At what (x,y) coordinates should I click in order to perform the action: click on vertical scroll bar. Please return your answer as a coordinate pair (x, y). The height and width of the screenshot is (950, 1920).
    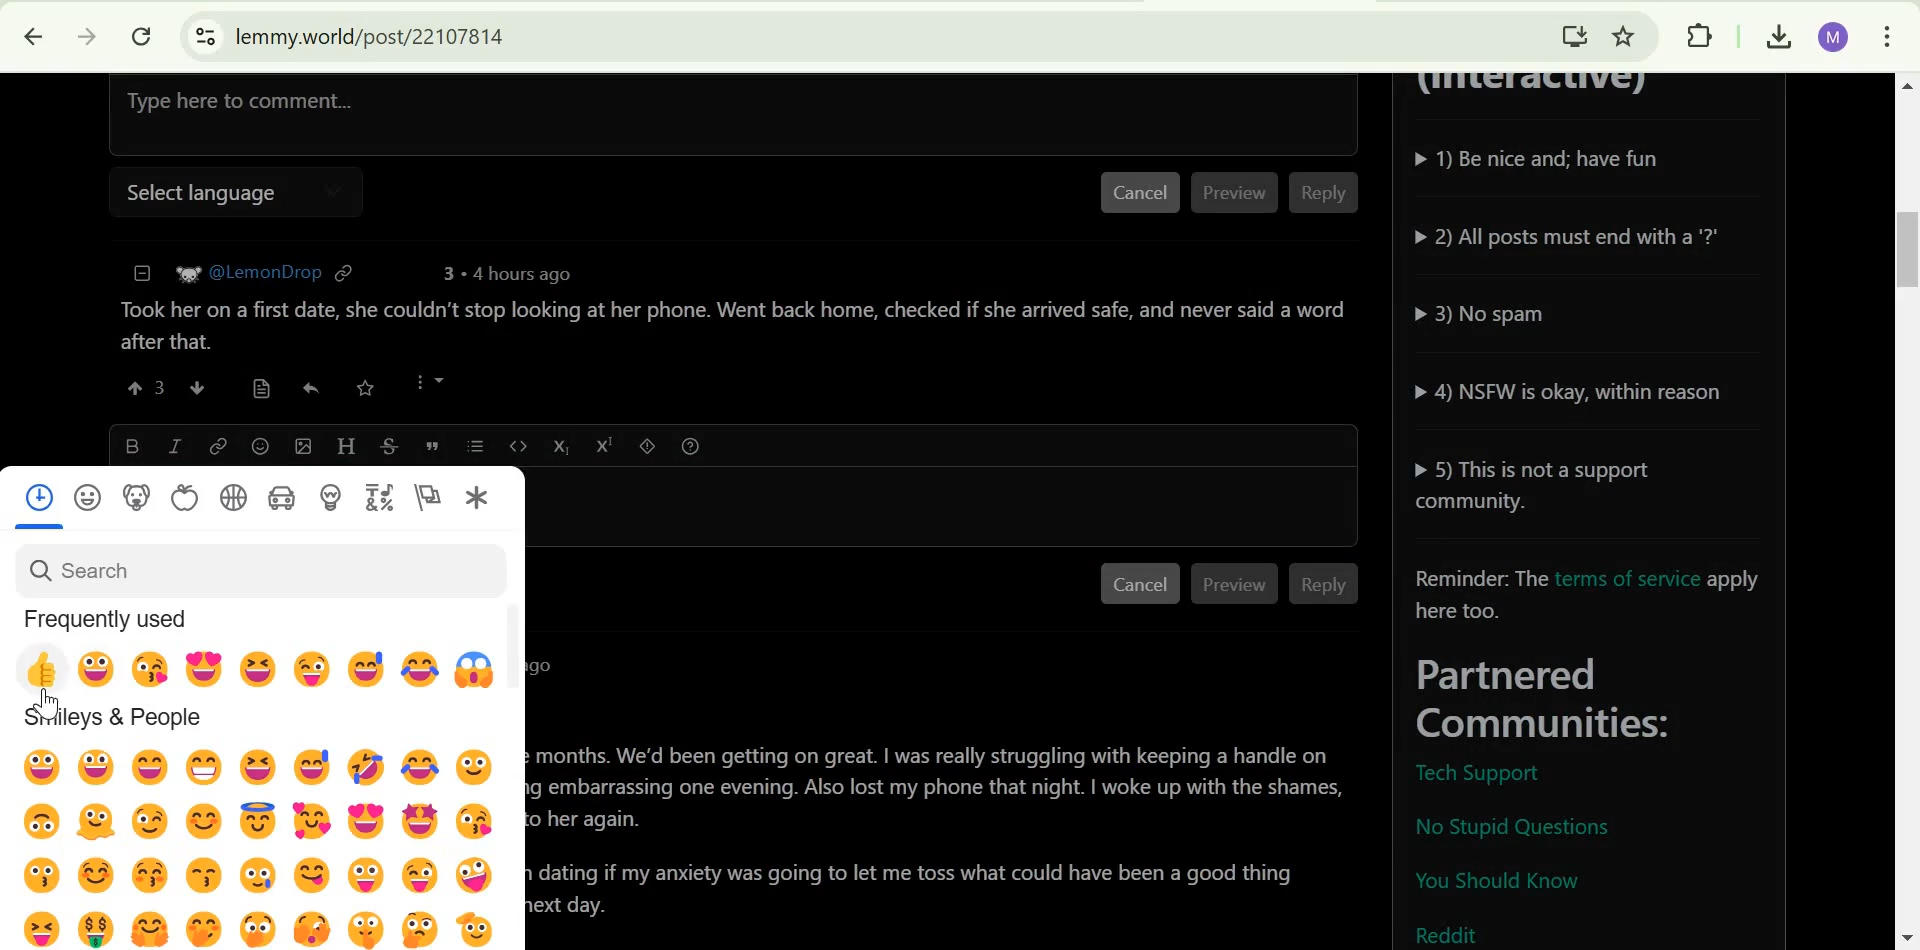
    Looking at the image, I should click on (519, 643).